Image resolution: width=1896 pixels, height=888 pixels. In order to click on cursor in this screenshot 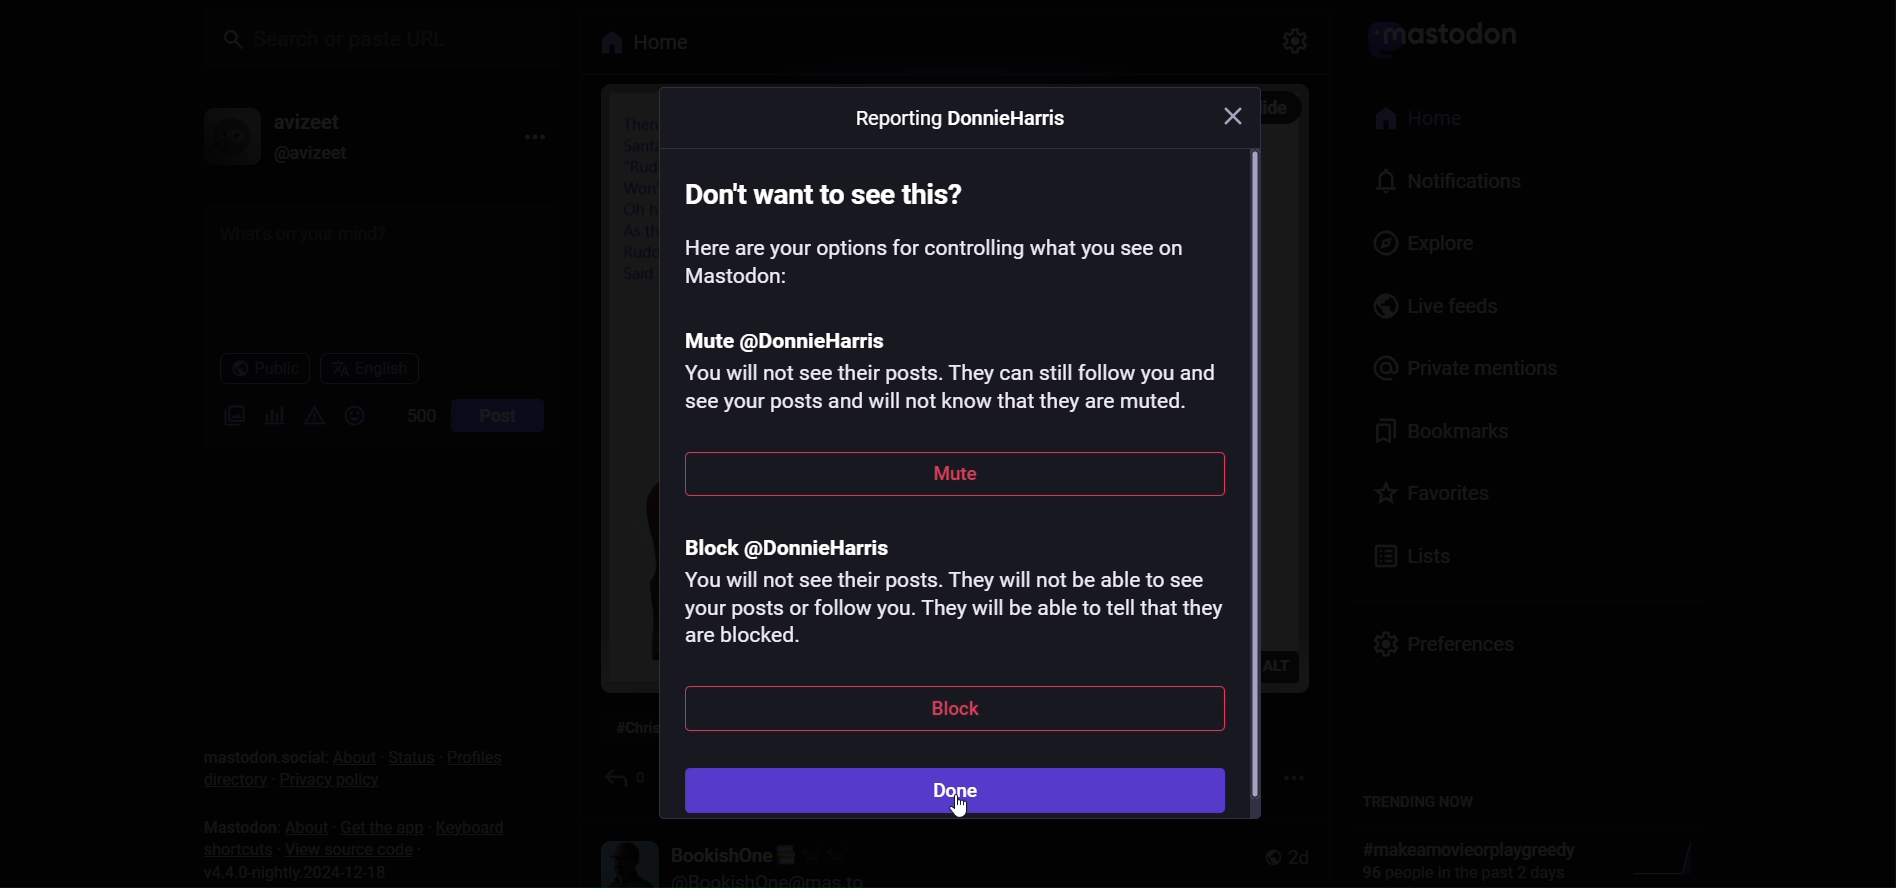, I will do `click(961, 815)`.